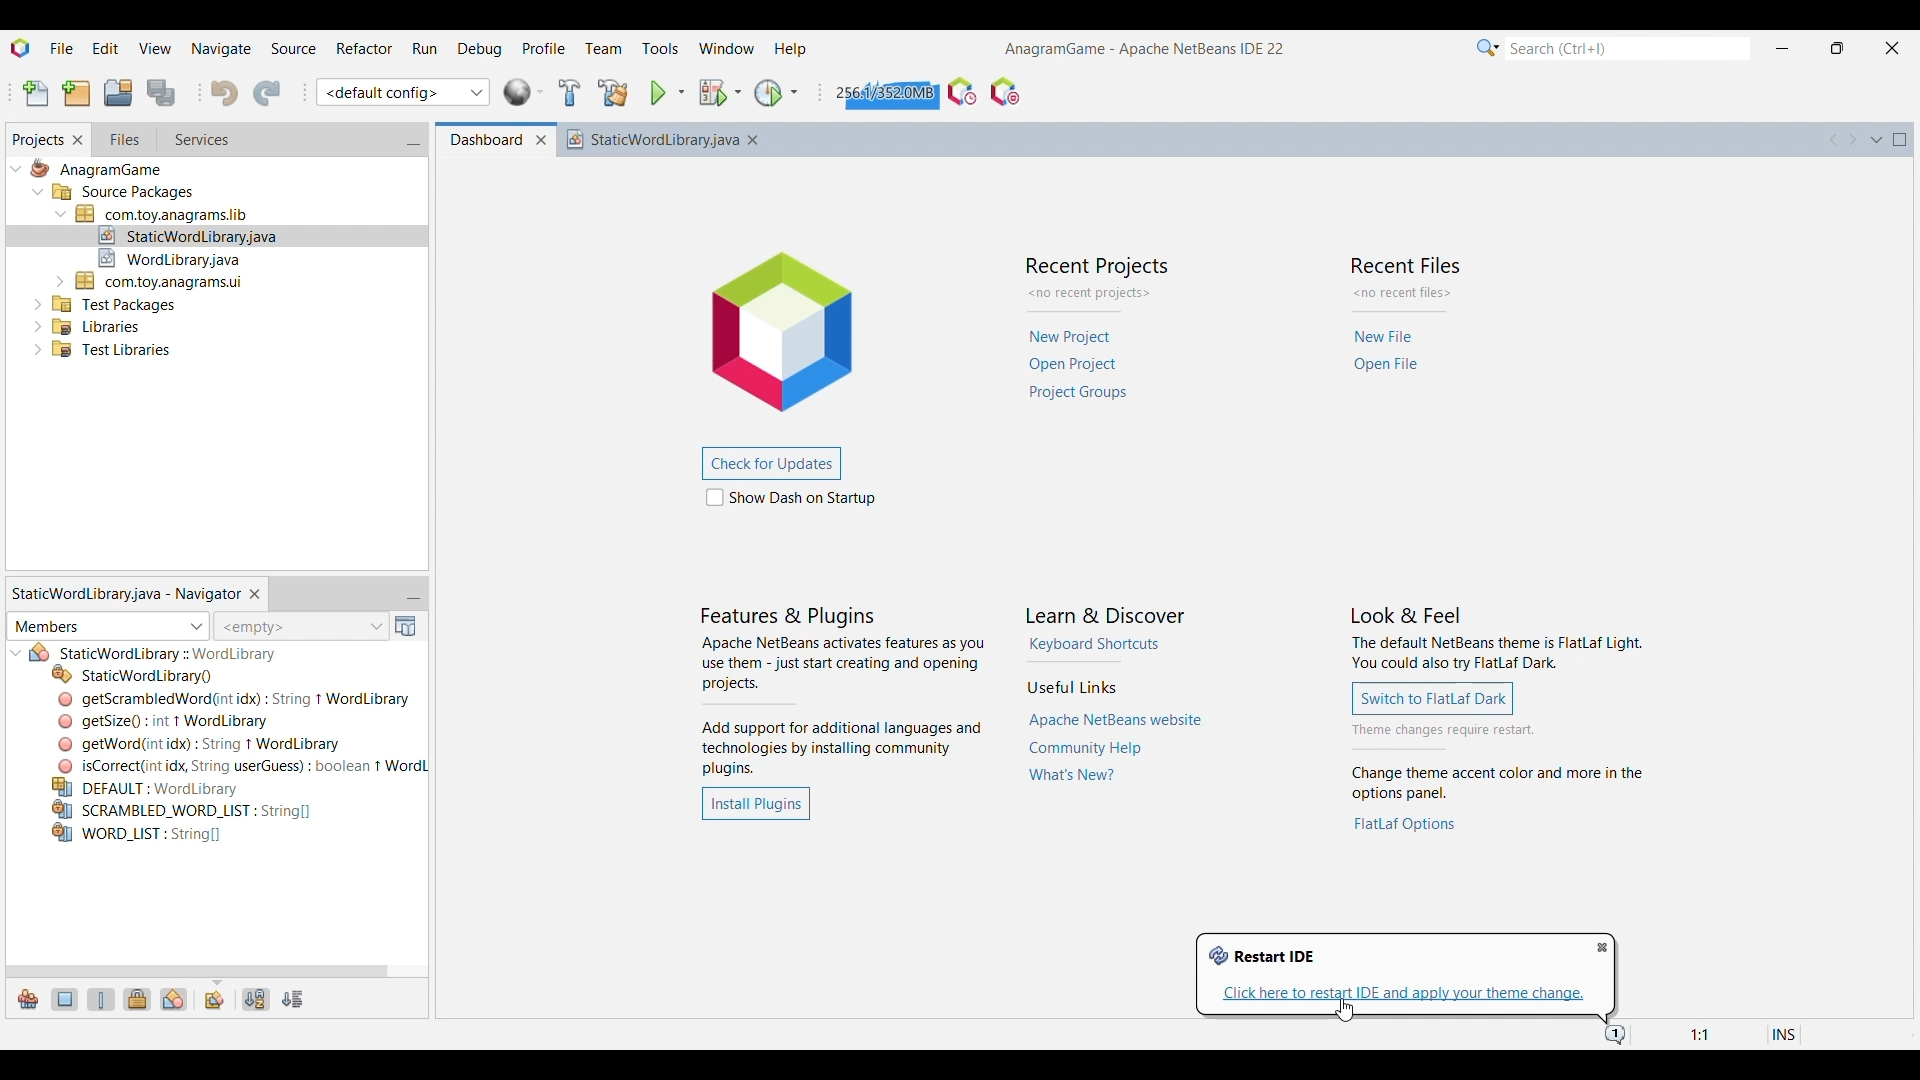 The height and width of the screenshot is (1080, 1920). What do you see at coordinates (266, 93) in the screenshot?
I see `Redo` at bounding box center [266, 93].